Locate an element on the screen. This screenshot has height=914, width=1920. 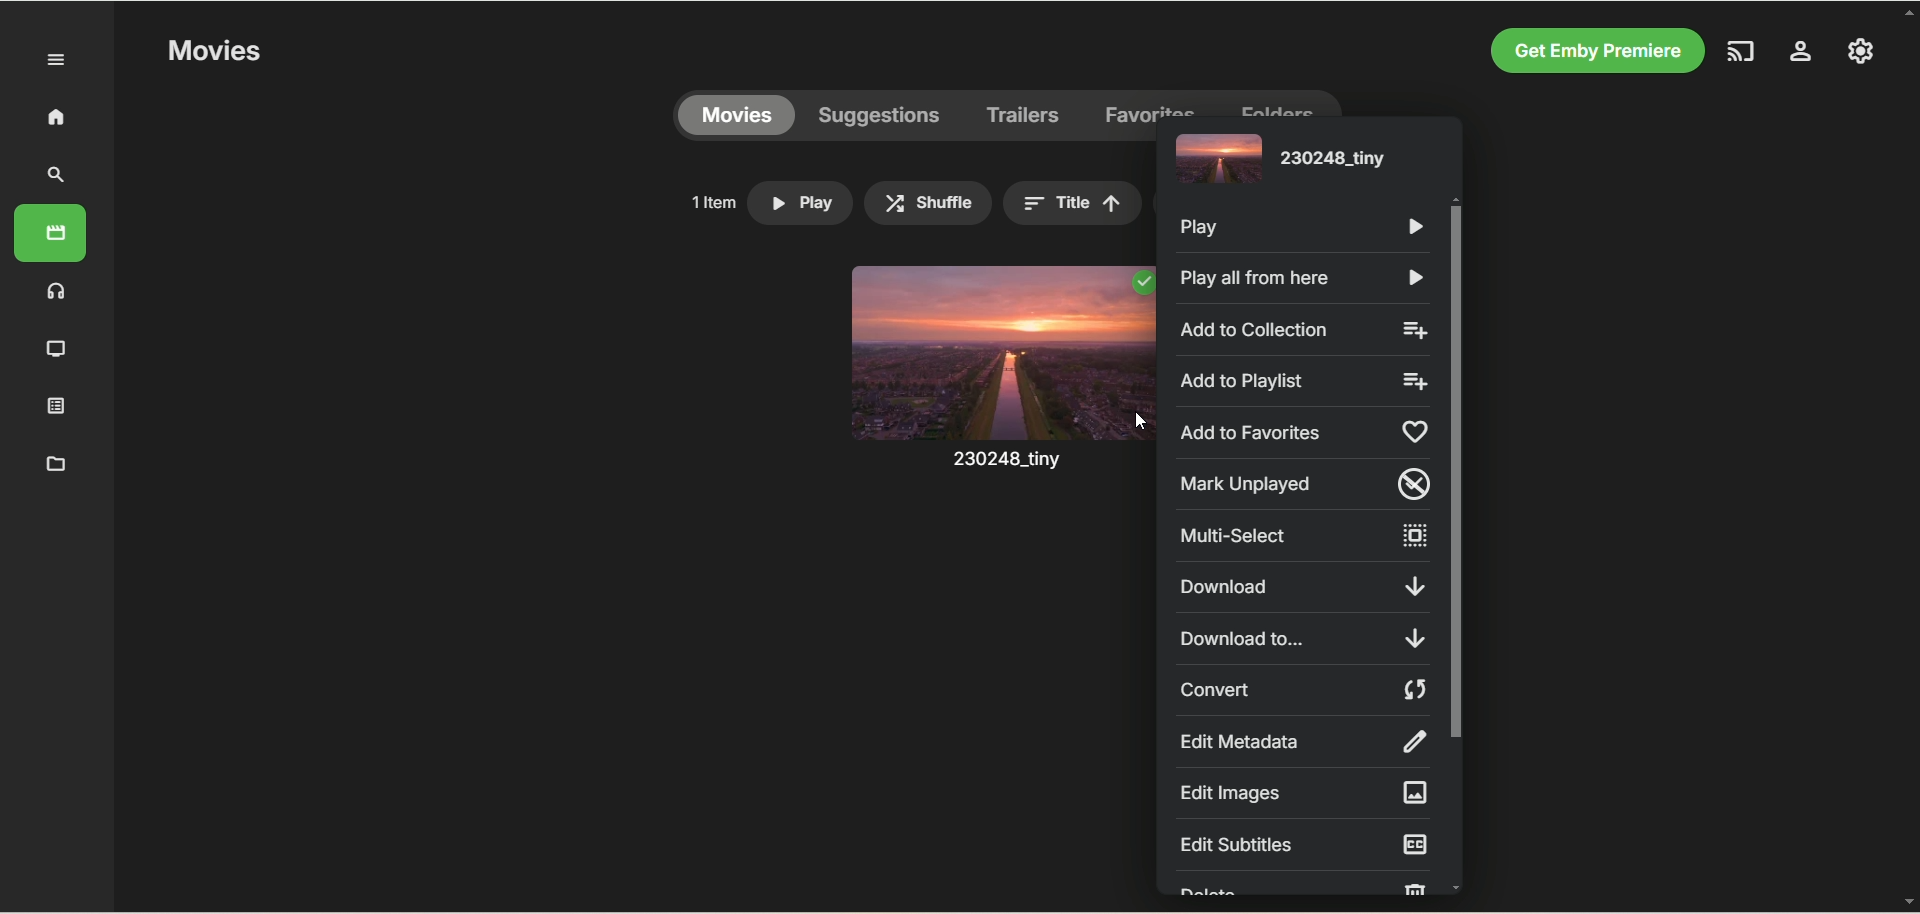
download to is located at coordinates (1300, 637).